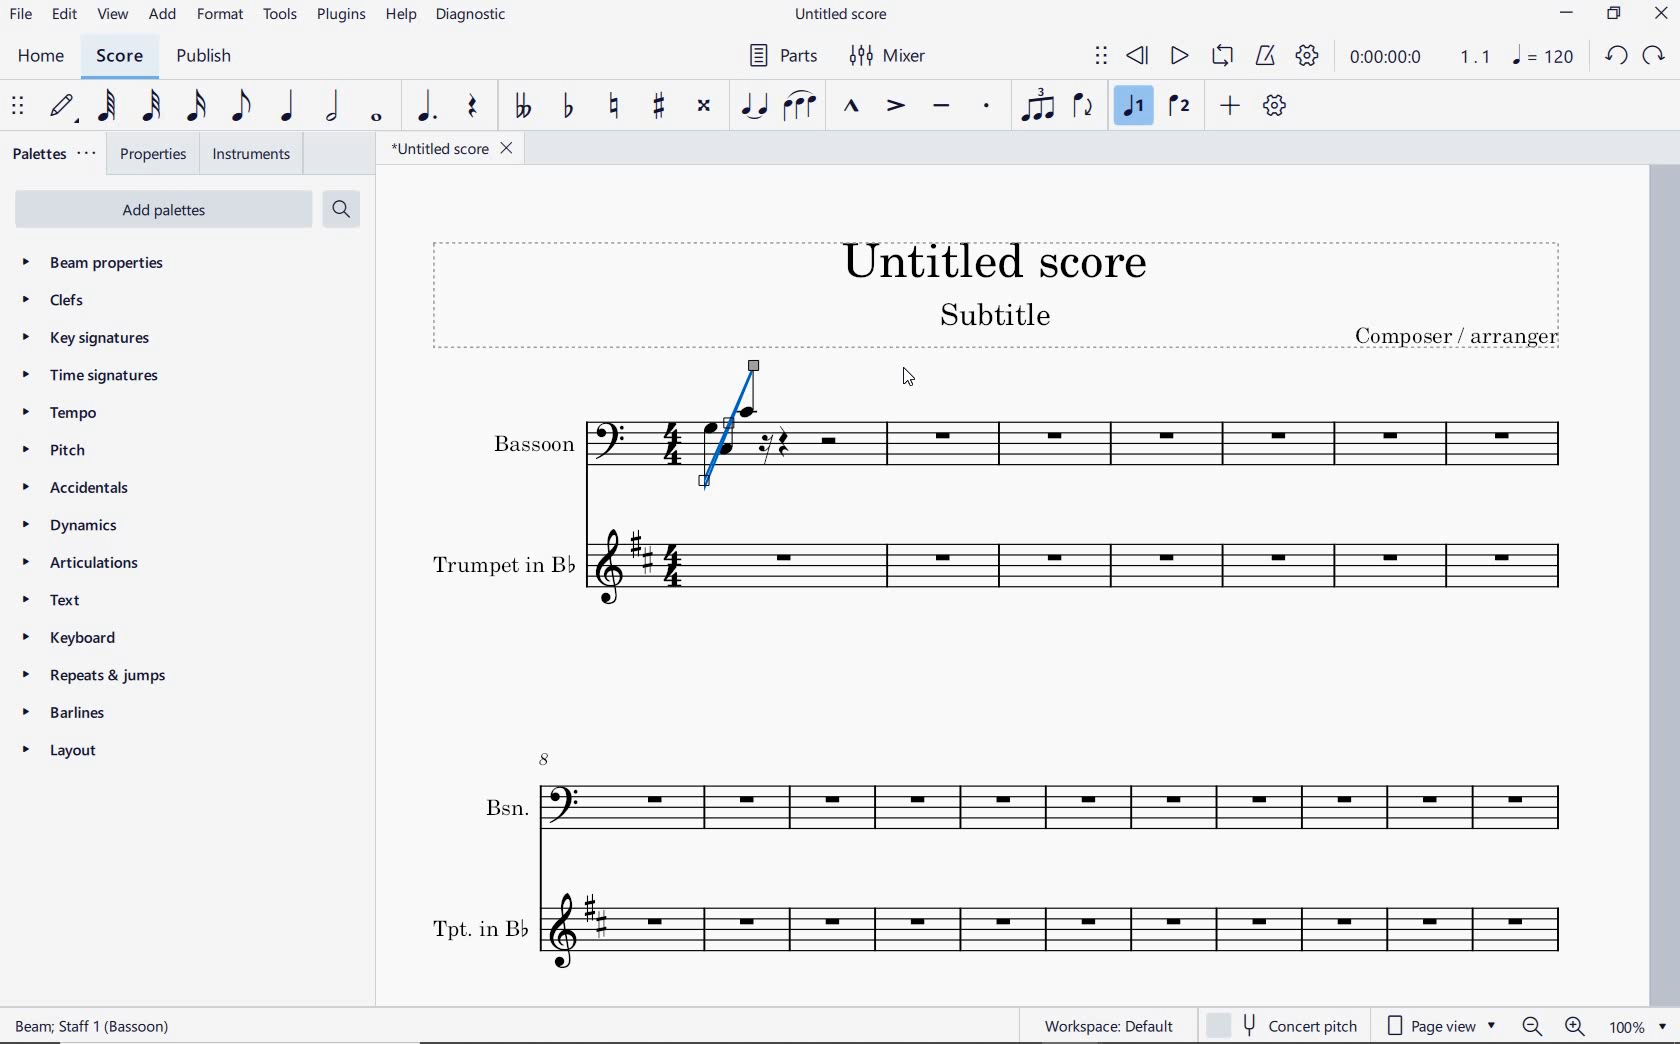 The width and height of the screenshot is (1680, 1044). What do you see at coordinates (1198, 435) in the screenshot?
I see `Bassoon` at bounding box center [1198, 435].